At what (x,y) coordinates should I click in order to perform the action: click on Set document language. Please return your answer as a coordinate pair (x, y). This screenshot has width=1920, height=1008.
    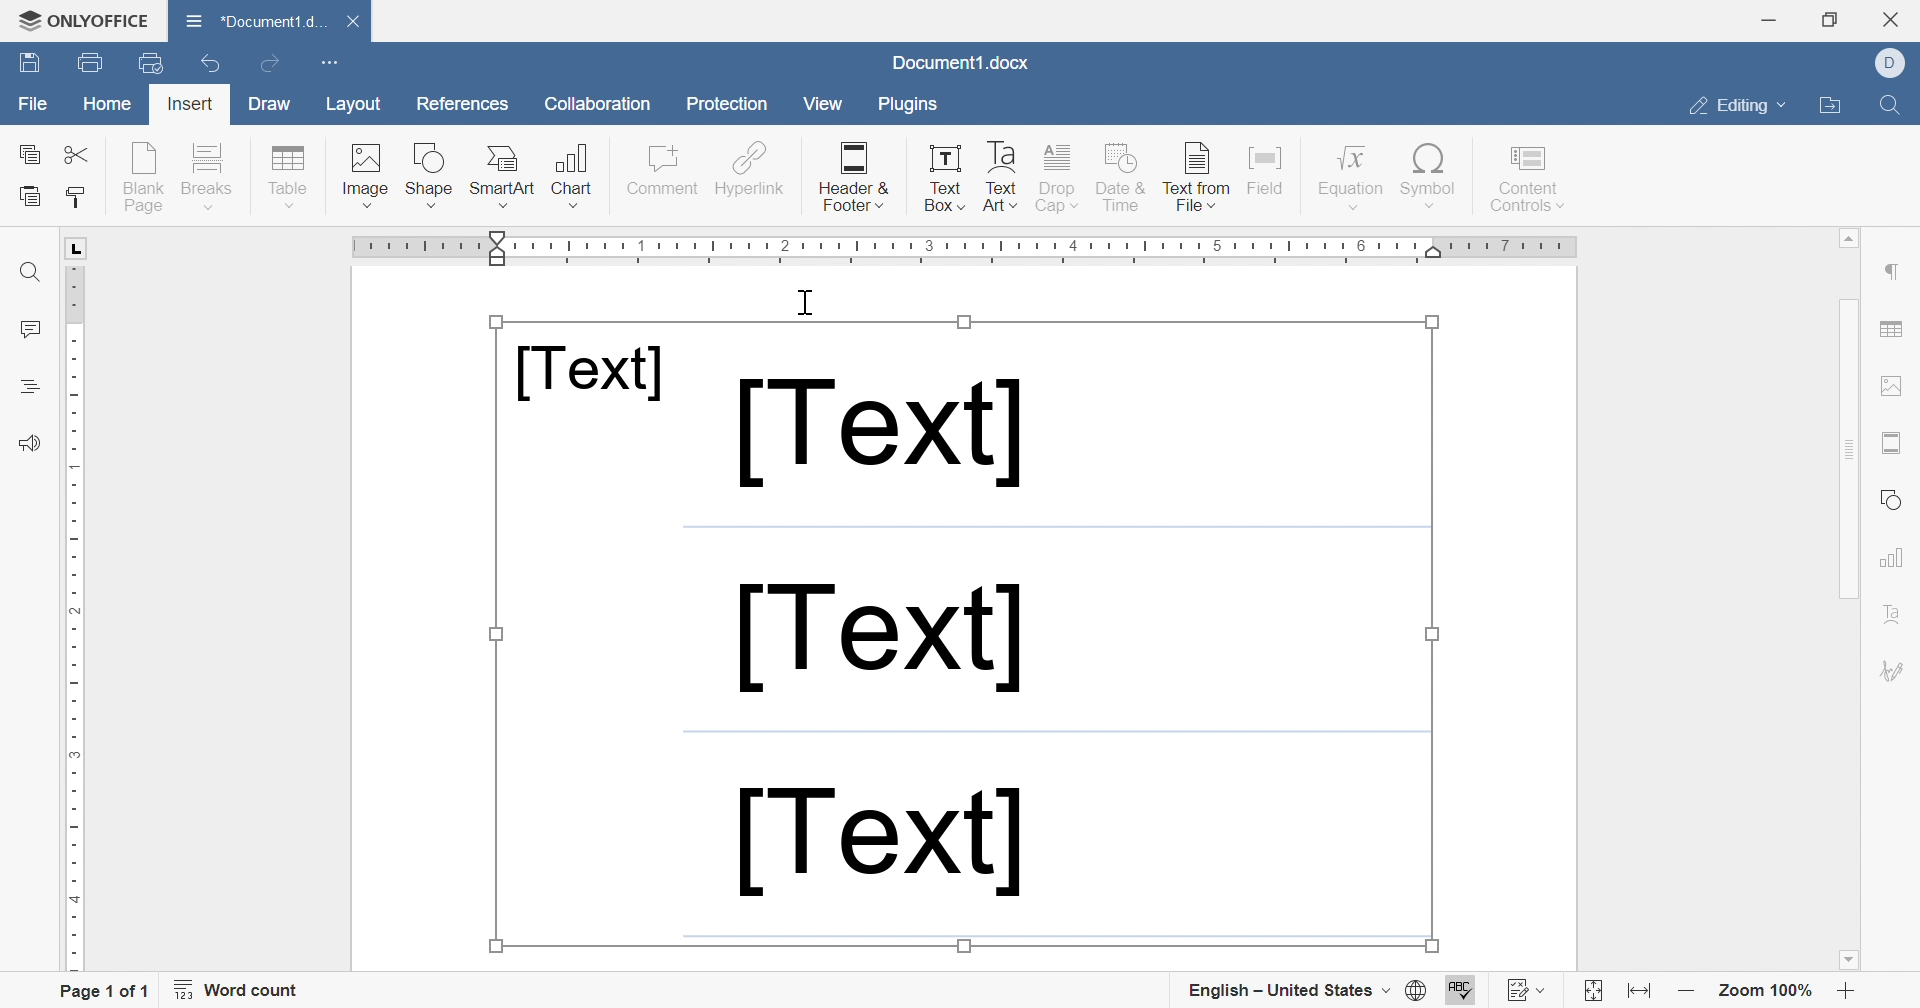
    Looking at the image, I should click on (1417, 989).